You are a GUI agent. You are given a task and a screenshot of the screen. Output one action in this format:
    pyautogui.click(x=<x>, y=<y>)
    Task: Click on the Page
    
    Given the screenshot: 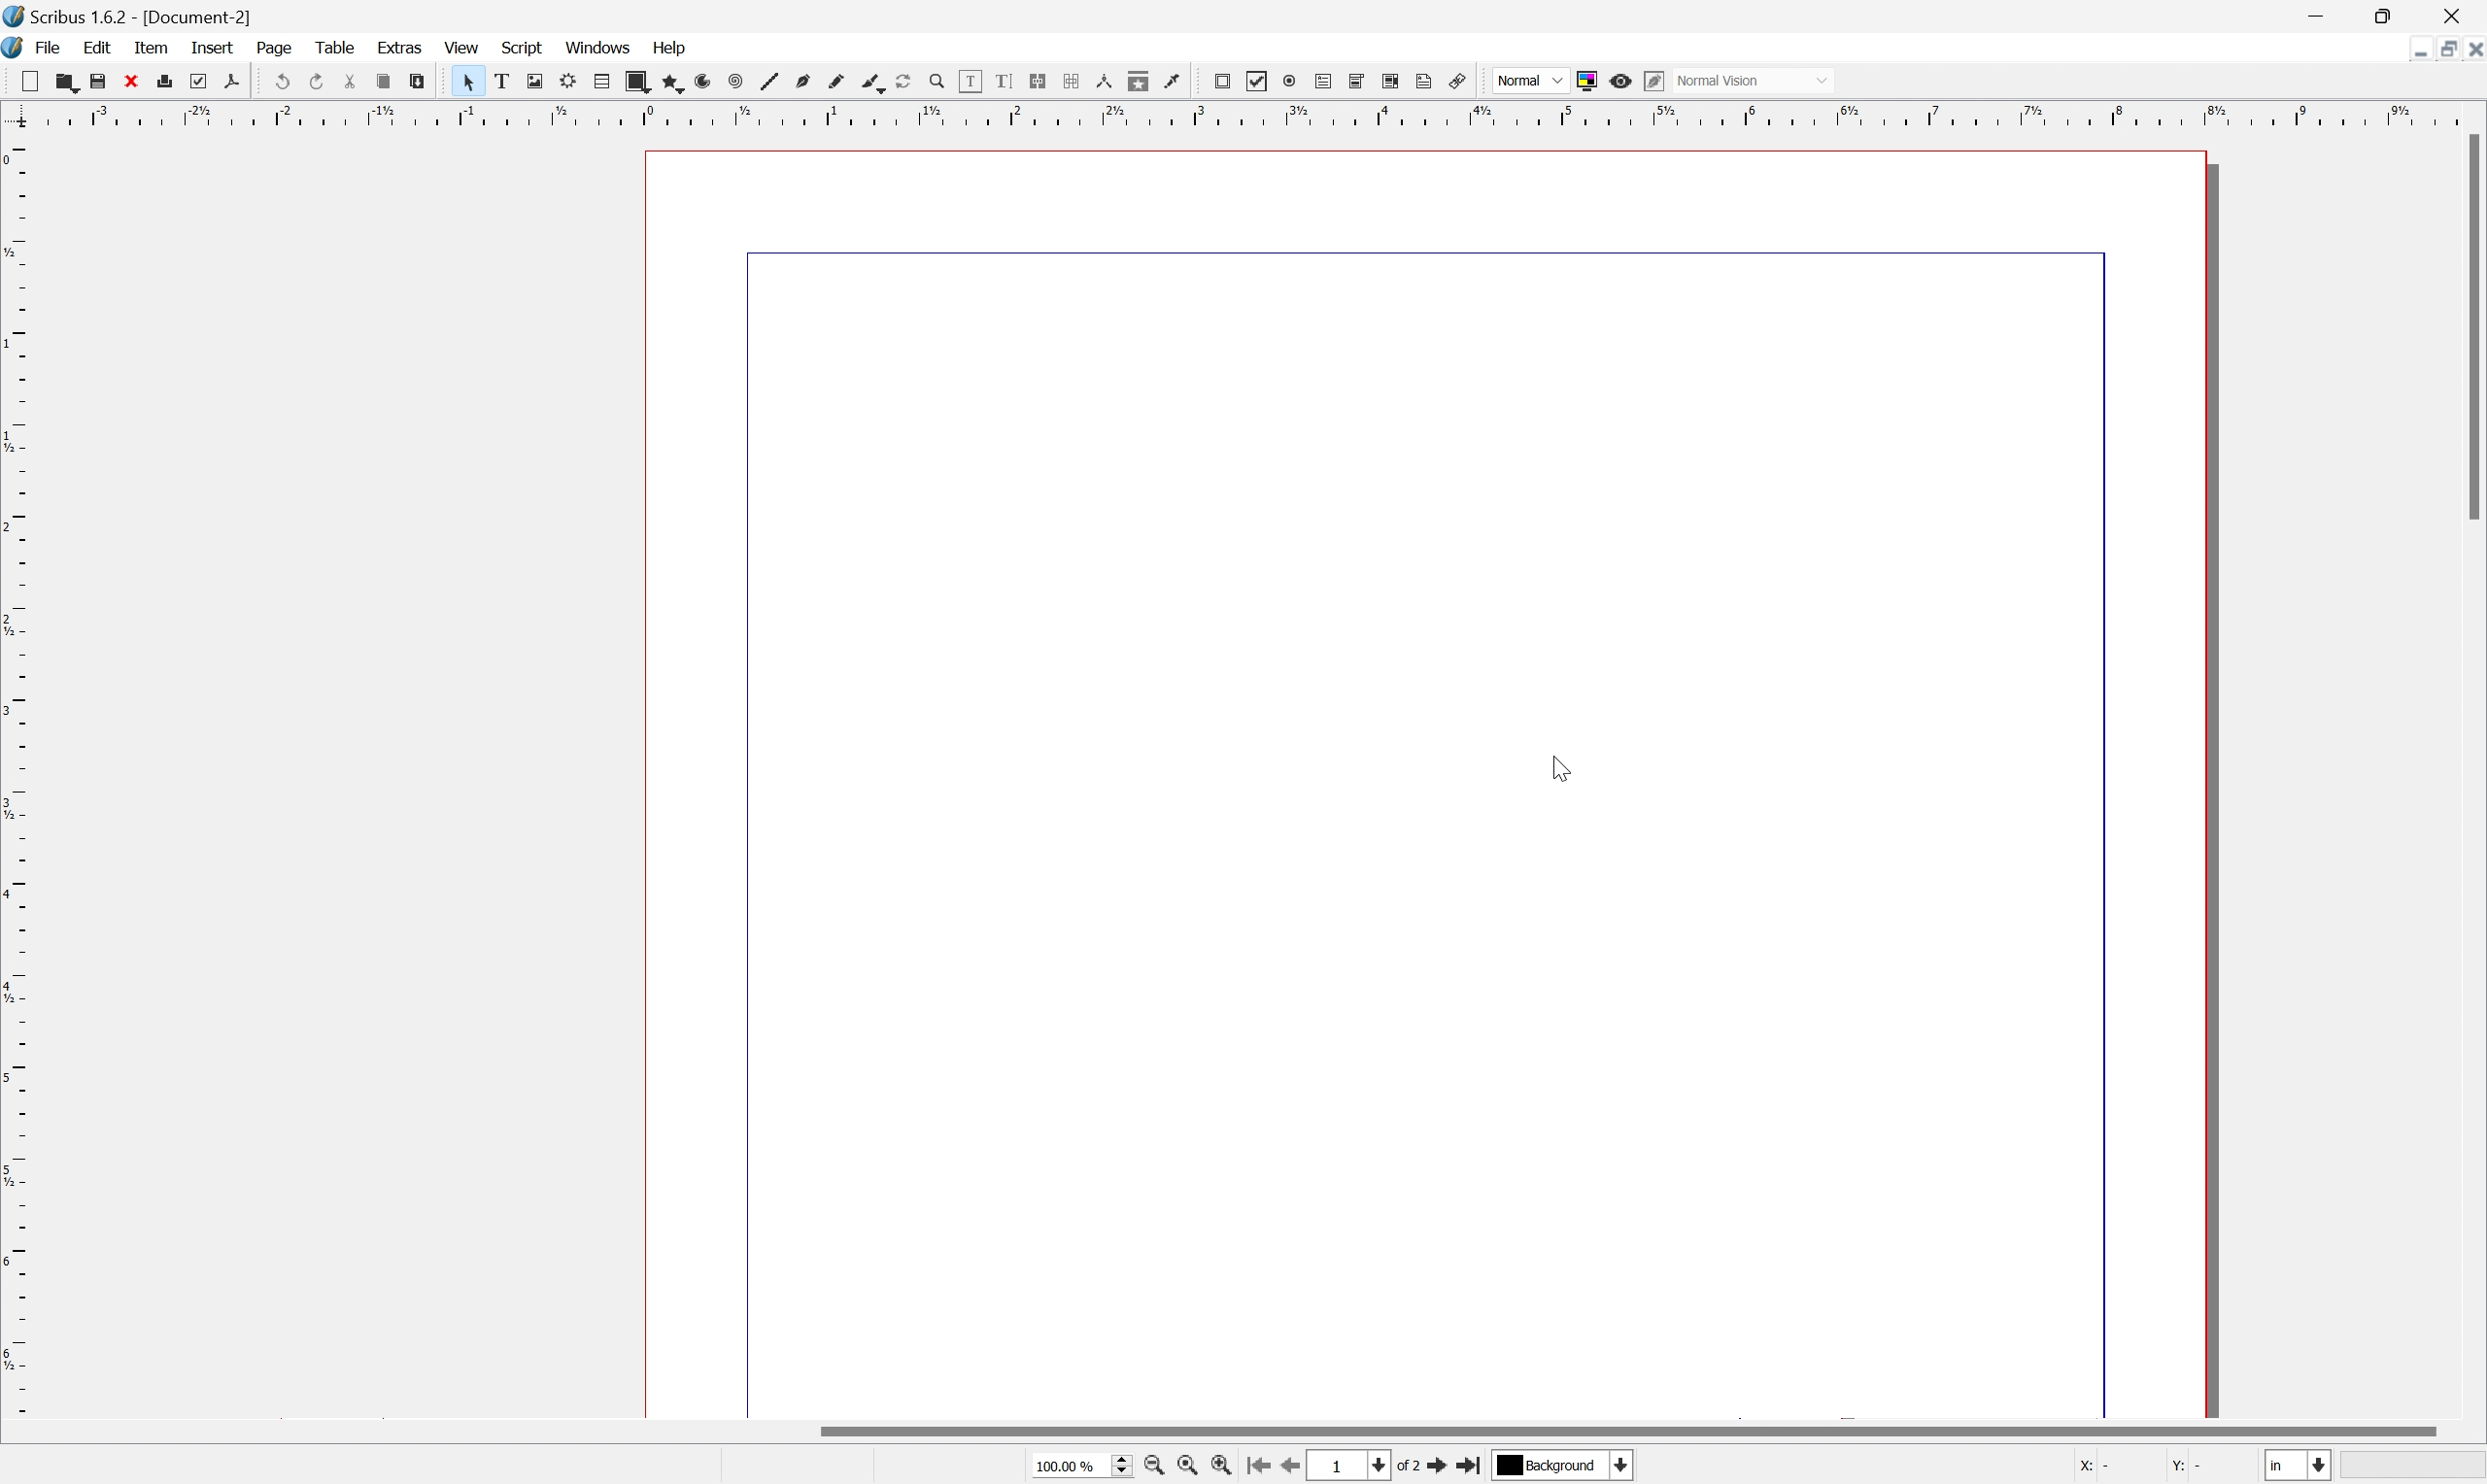 What is the action you would take?
    pyautogui.click(x=277, y=51)
    